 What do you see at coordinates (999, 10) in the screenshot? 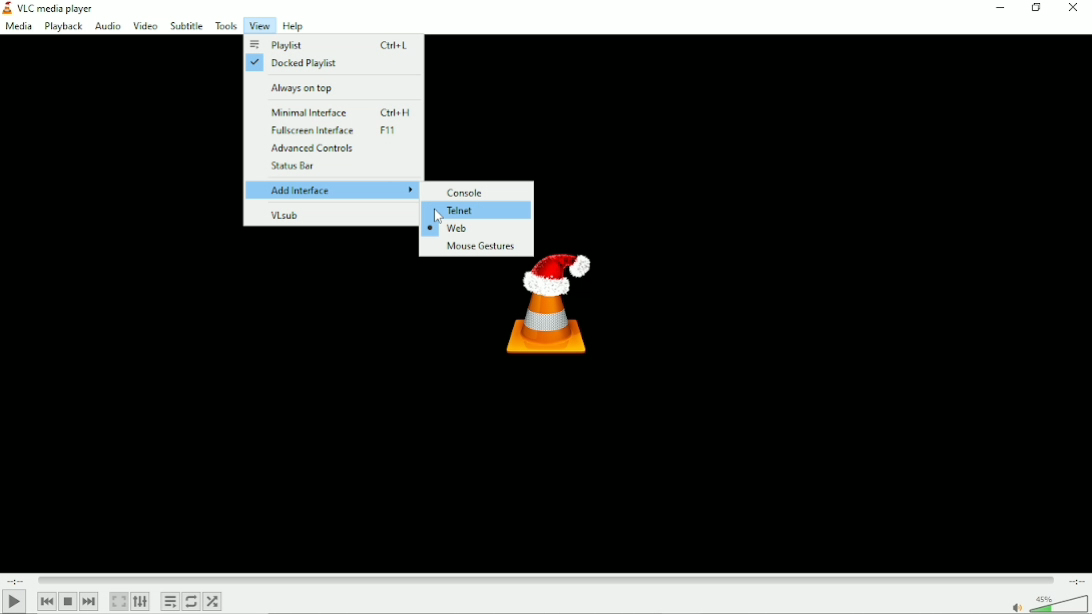
I see `Minimize` at bounding box center [999, 10].